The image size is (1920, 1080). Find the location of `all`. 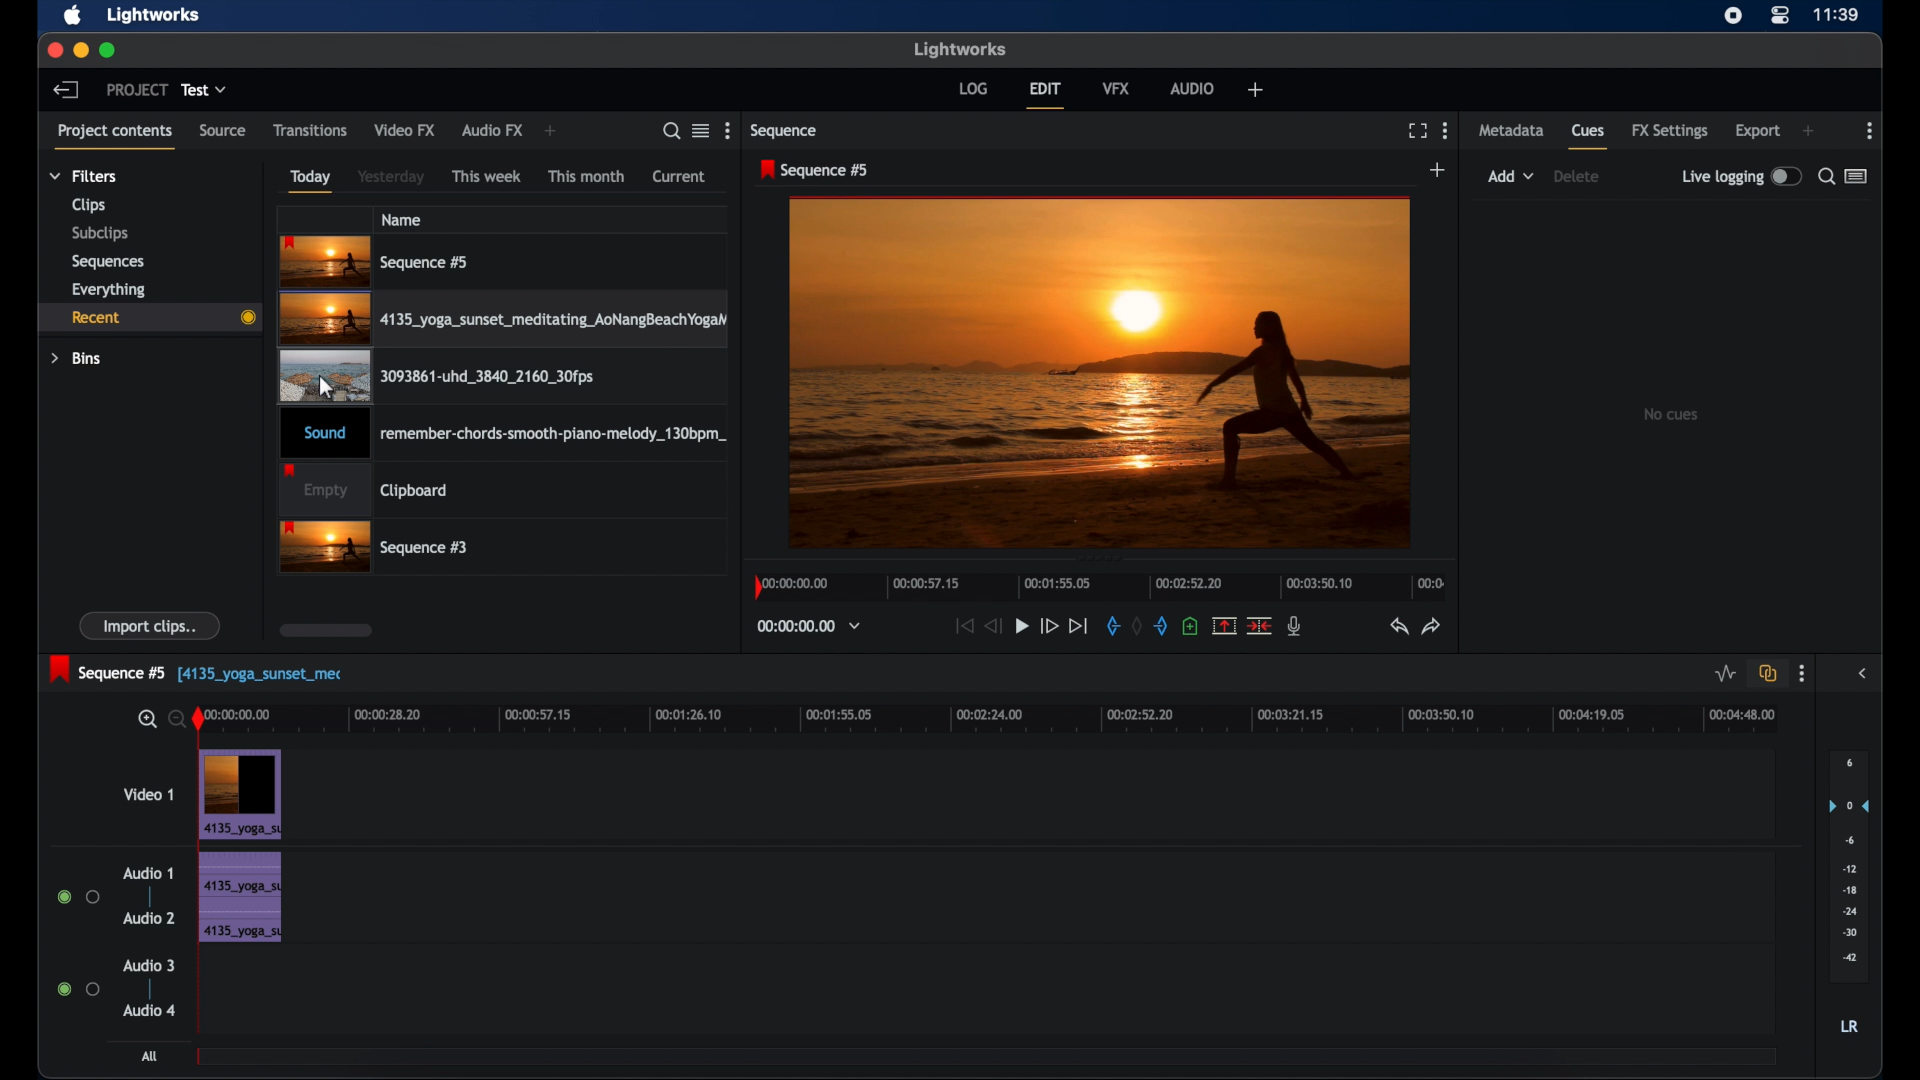

all is located at coordinates (149, 1056).